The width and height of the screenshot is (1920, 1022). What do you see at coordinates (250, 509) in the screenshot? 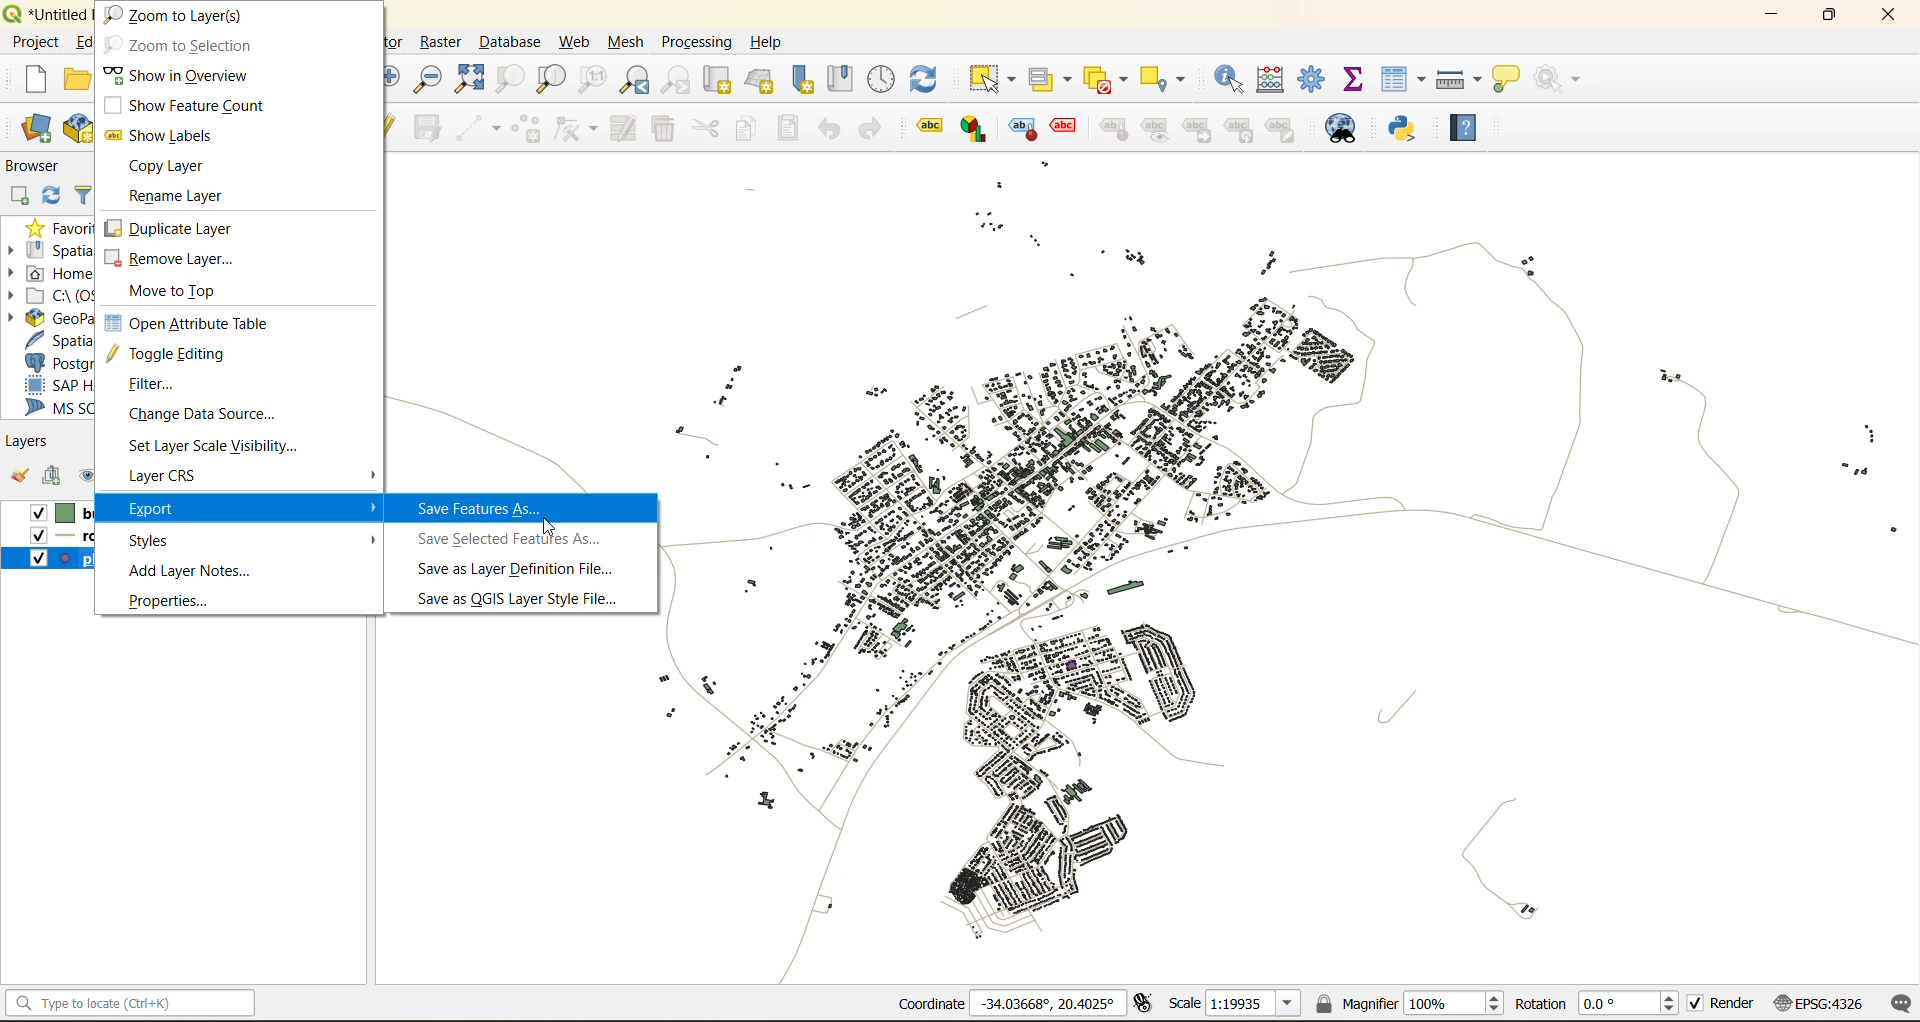
I see `export` at bounding box center [250, 509].